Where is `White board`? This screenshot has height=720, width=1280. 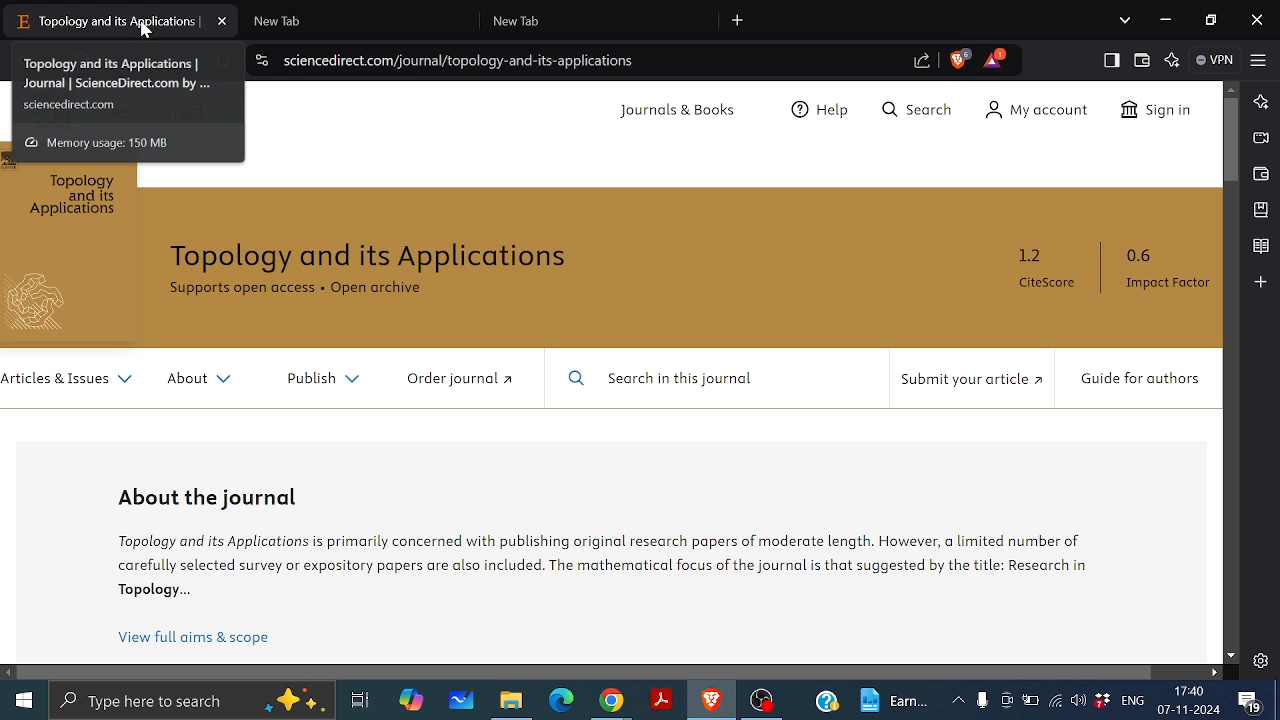 White board is located at coordinates (459, 701).